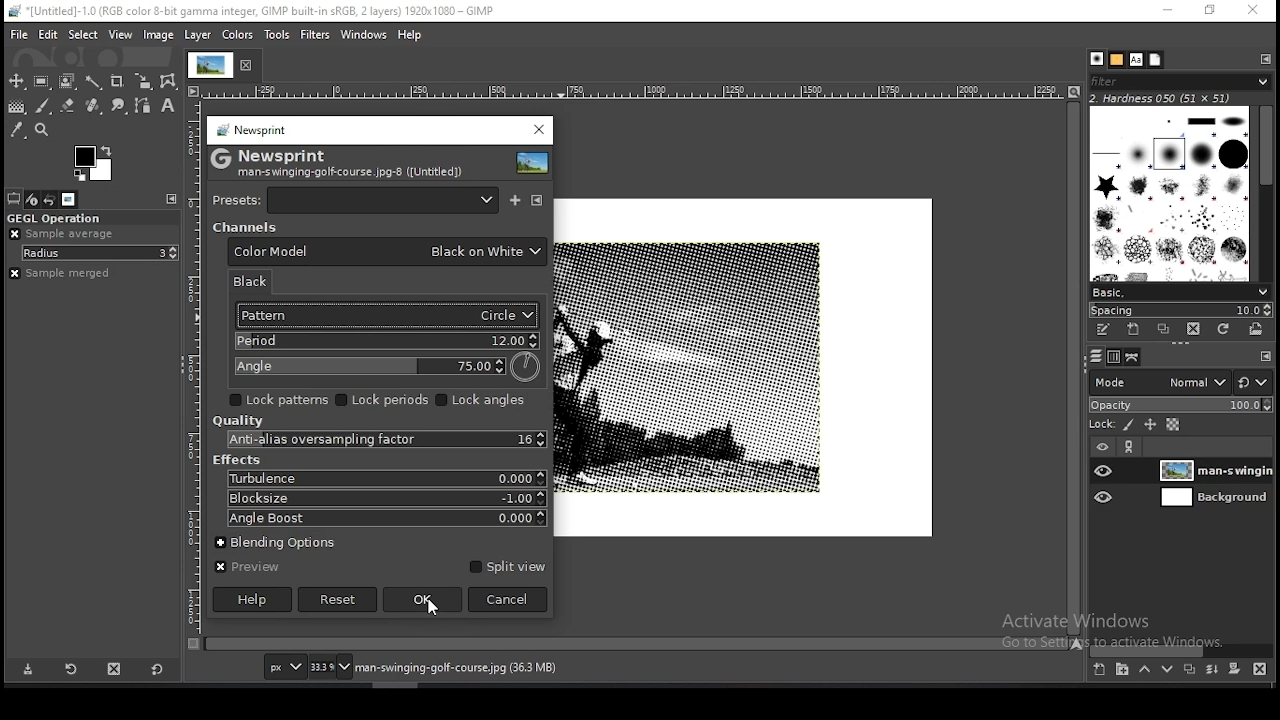  Describe the element at coordinates (1182, 98) in the screenshot. I see `hardness 050 (51x51)` at that location.